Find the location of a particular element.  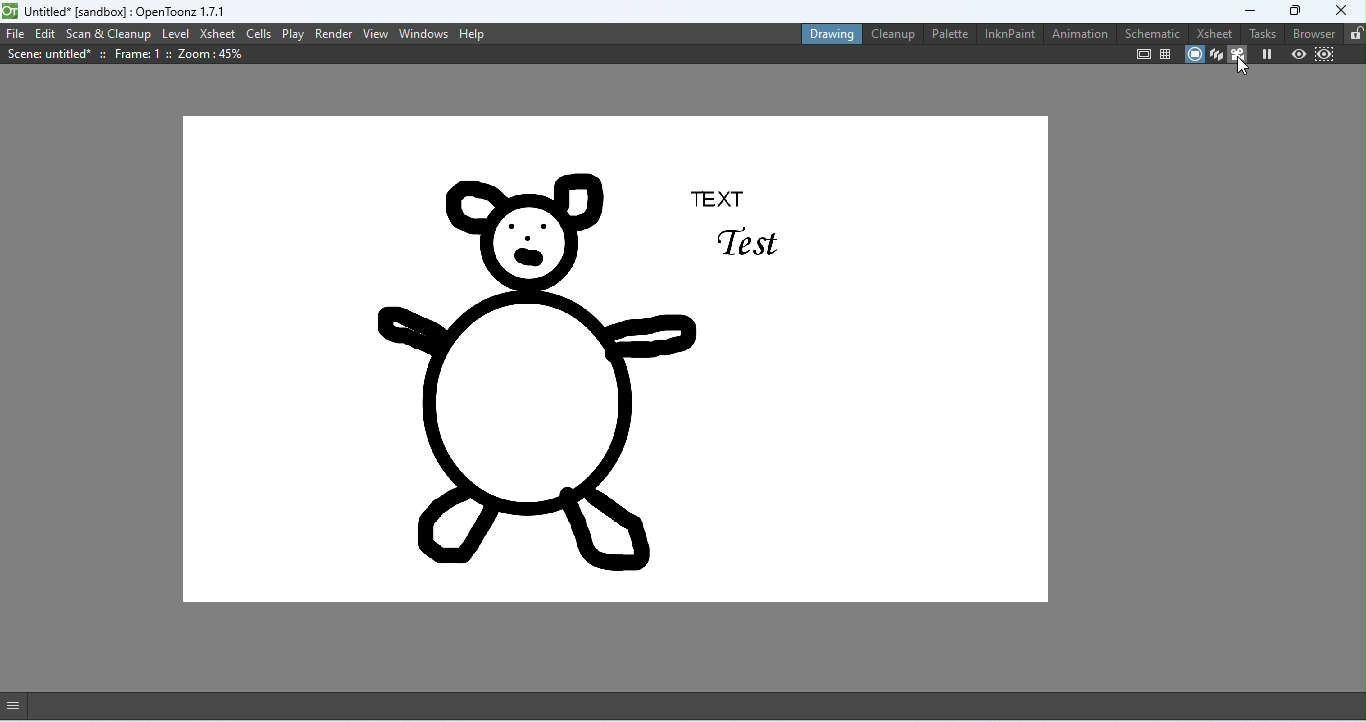

Animation is located at coordinates (1078, 36).